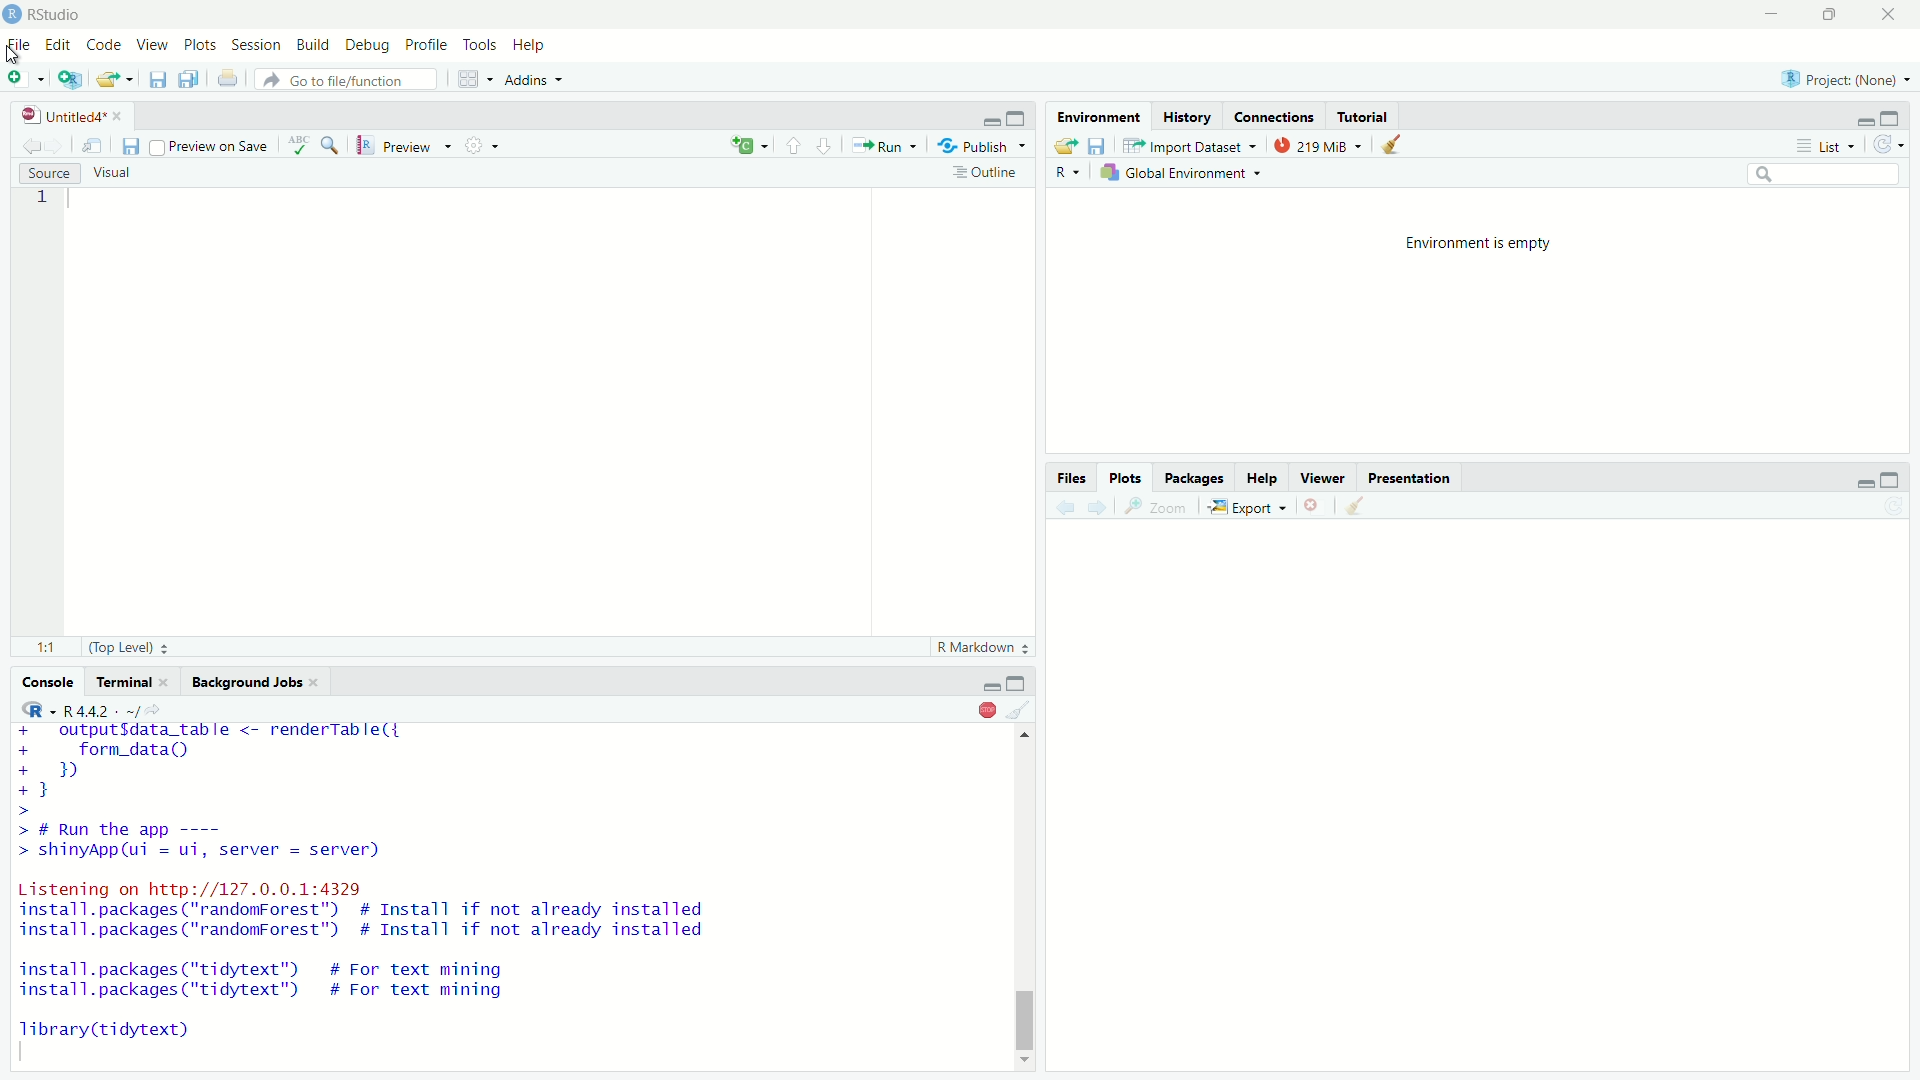 This screenshot has width=1920, height=1080. What do you see at coordinates (72, 115) in the screenshot?
I see `Untitled4*` at bounding box center [72, 115].